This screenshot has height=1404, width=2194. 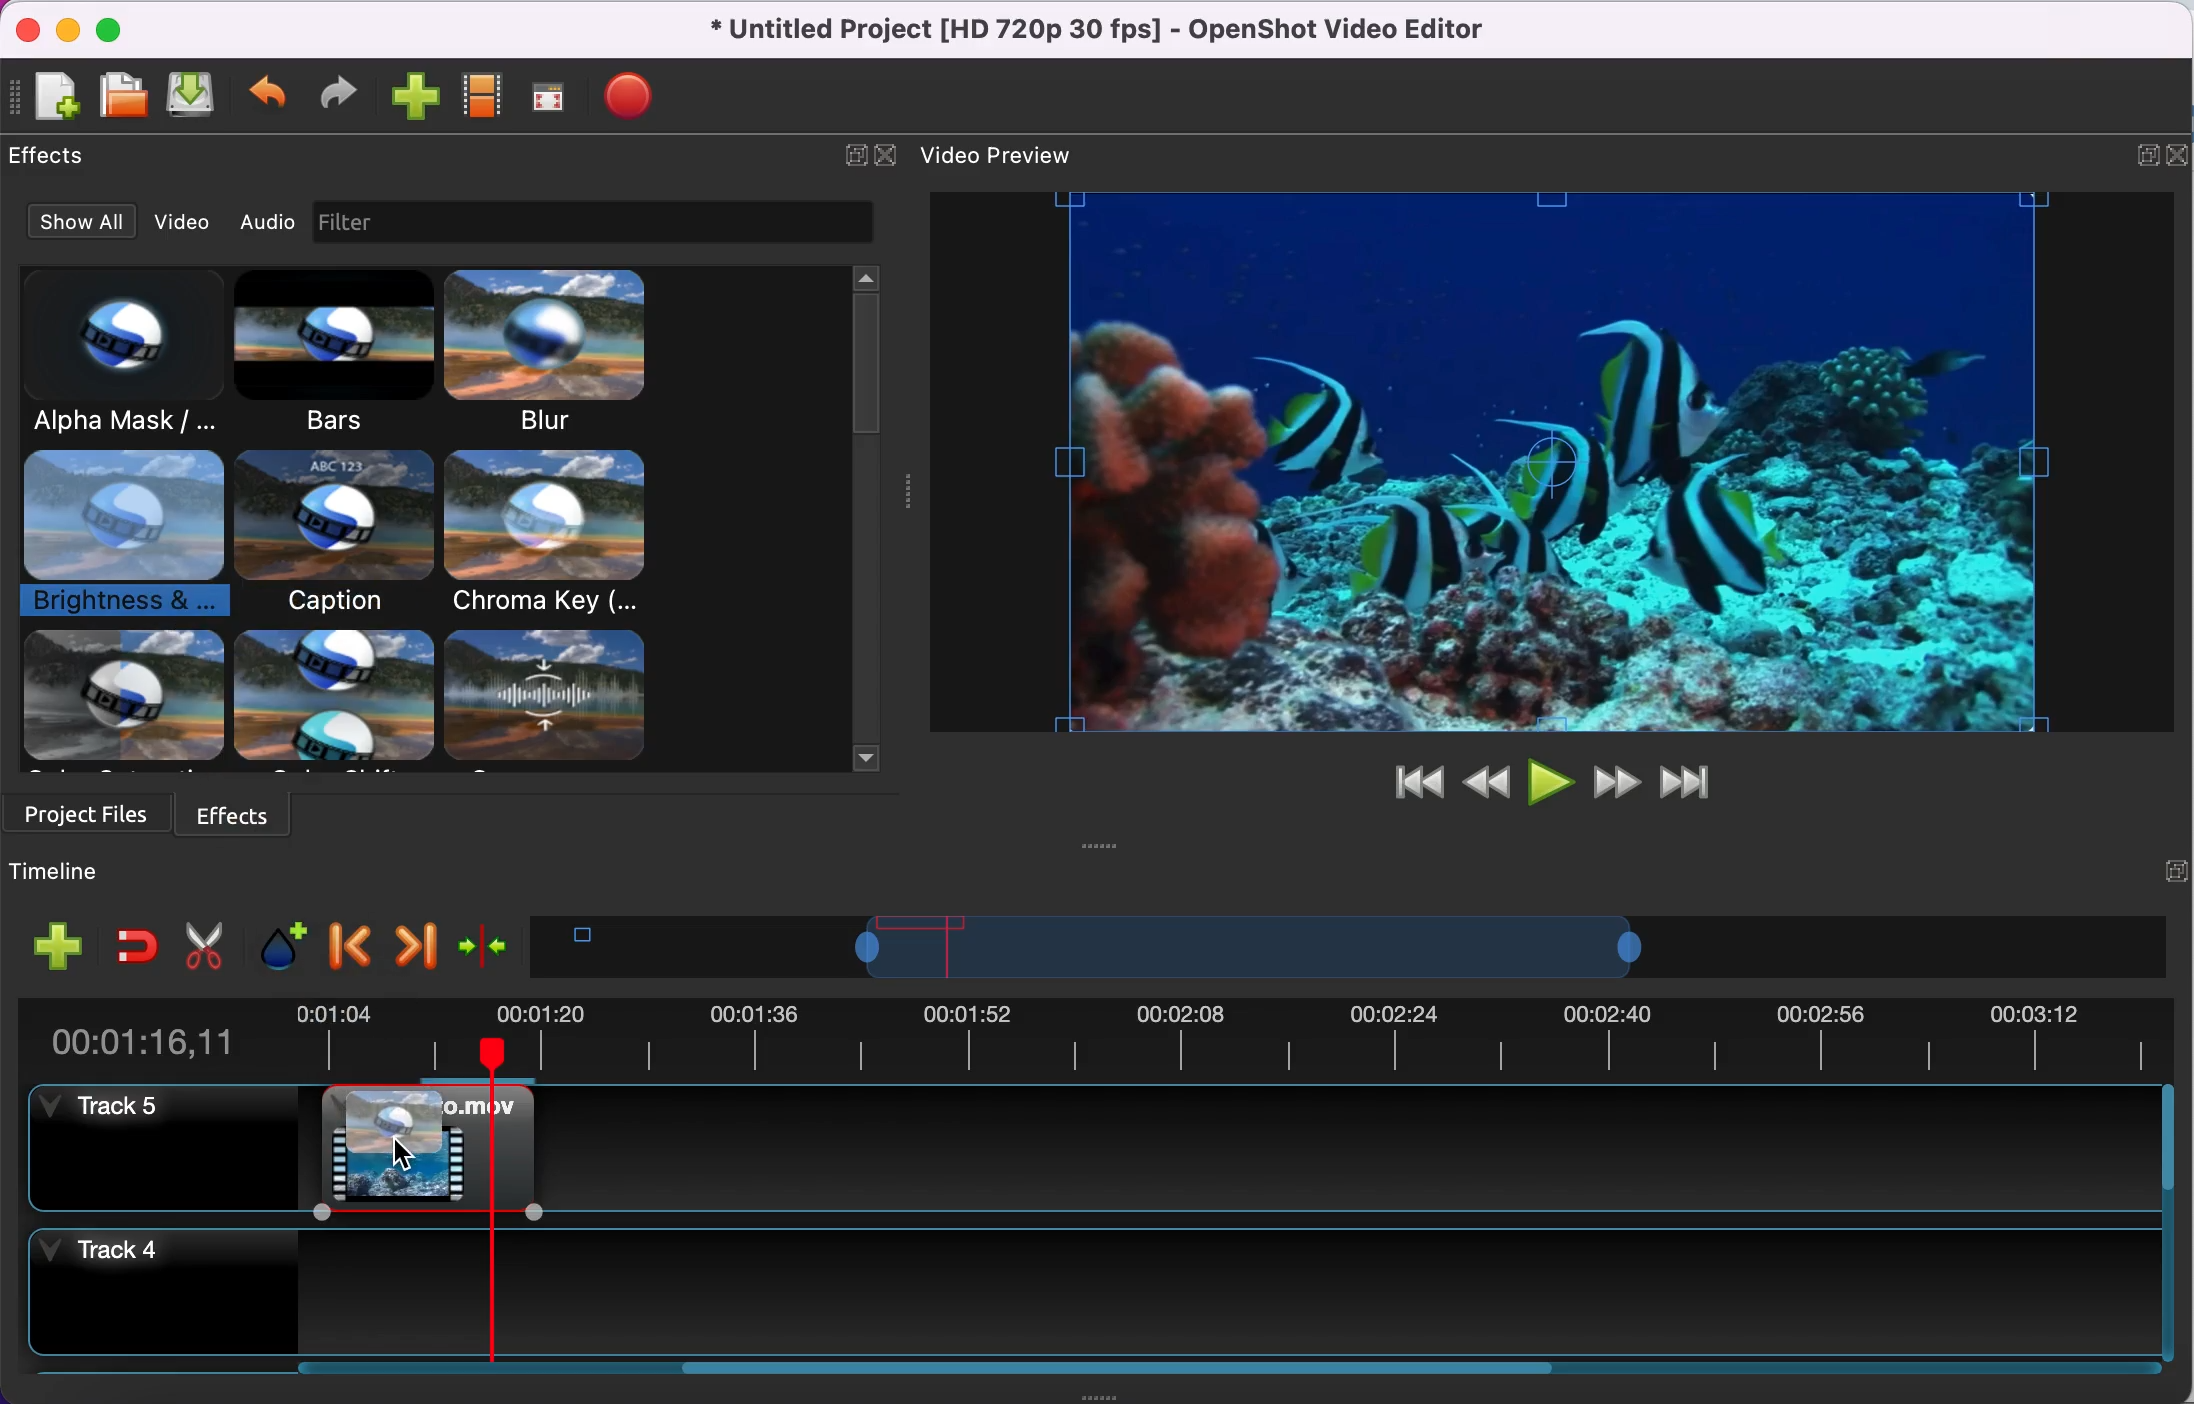 I want to click on fast forward, so click(x=1613, y=782).